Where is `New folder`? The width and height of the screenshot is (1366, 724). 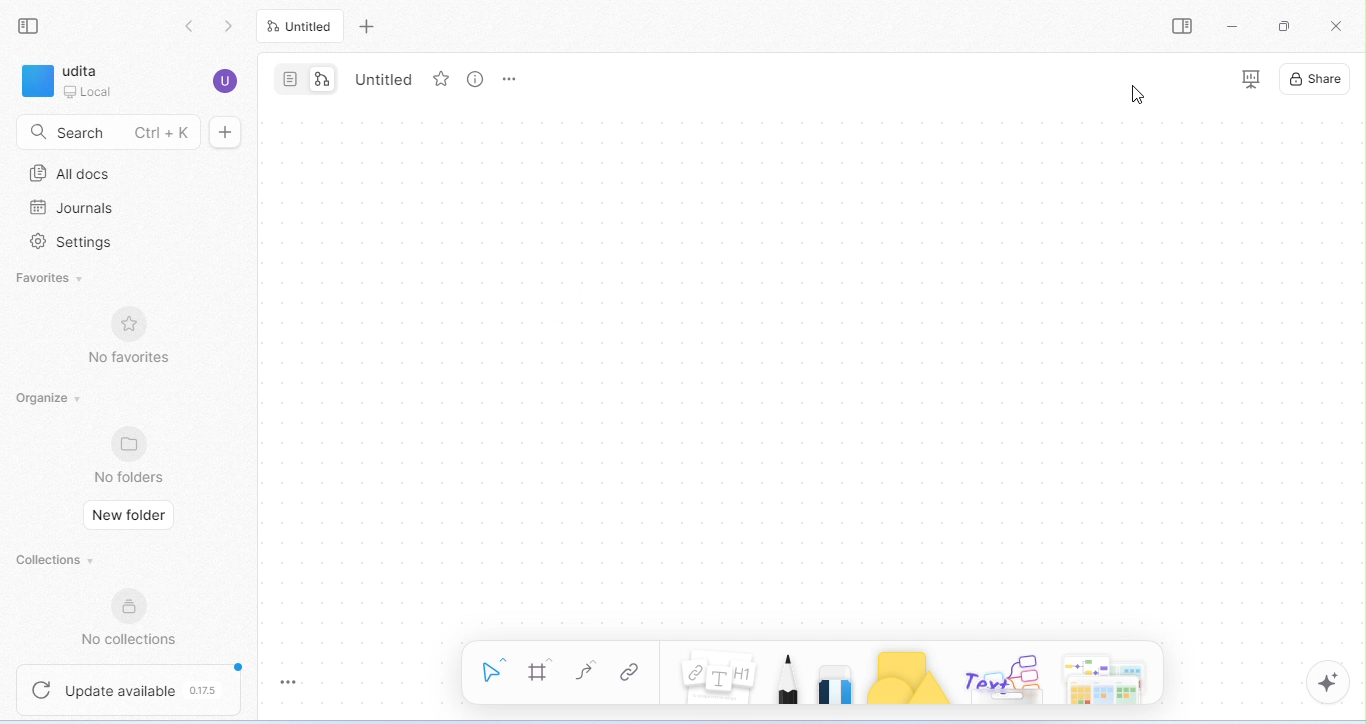
New folder is located at coordinates (127, 515).